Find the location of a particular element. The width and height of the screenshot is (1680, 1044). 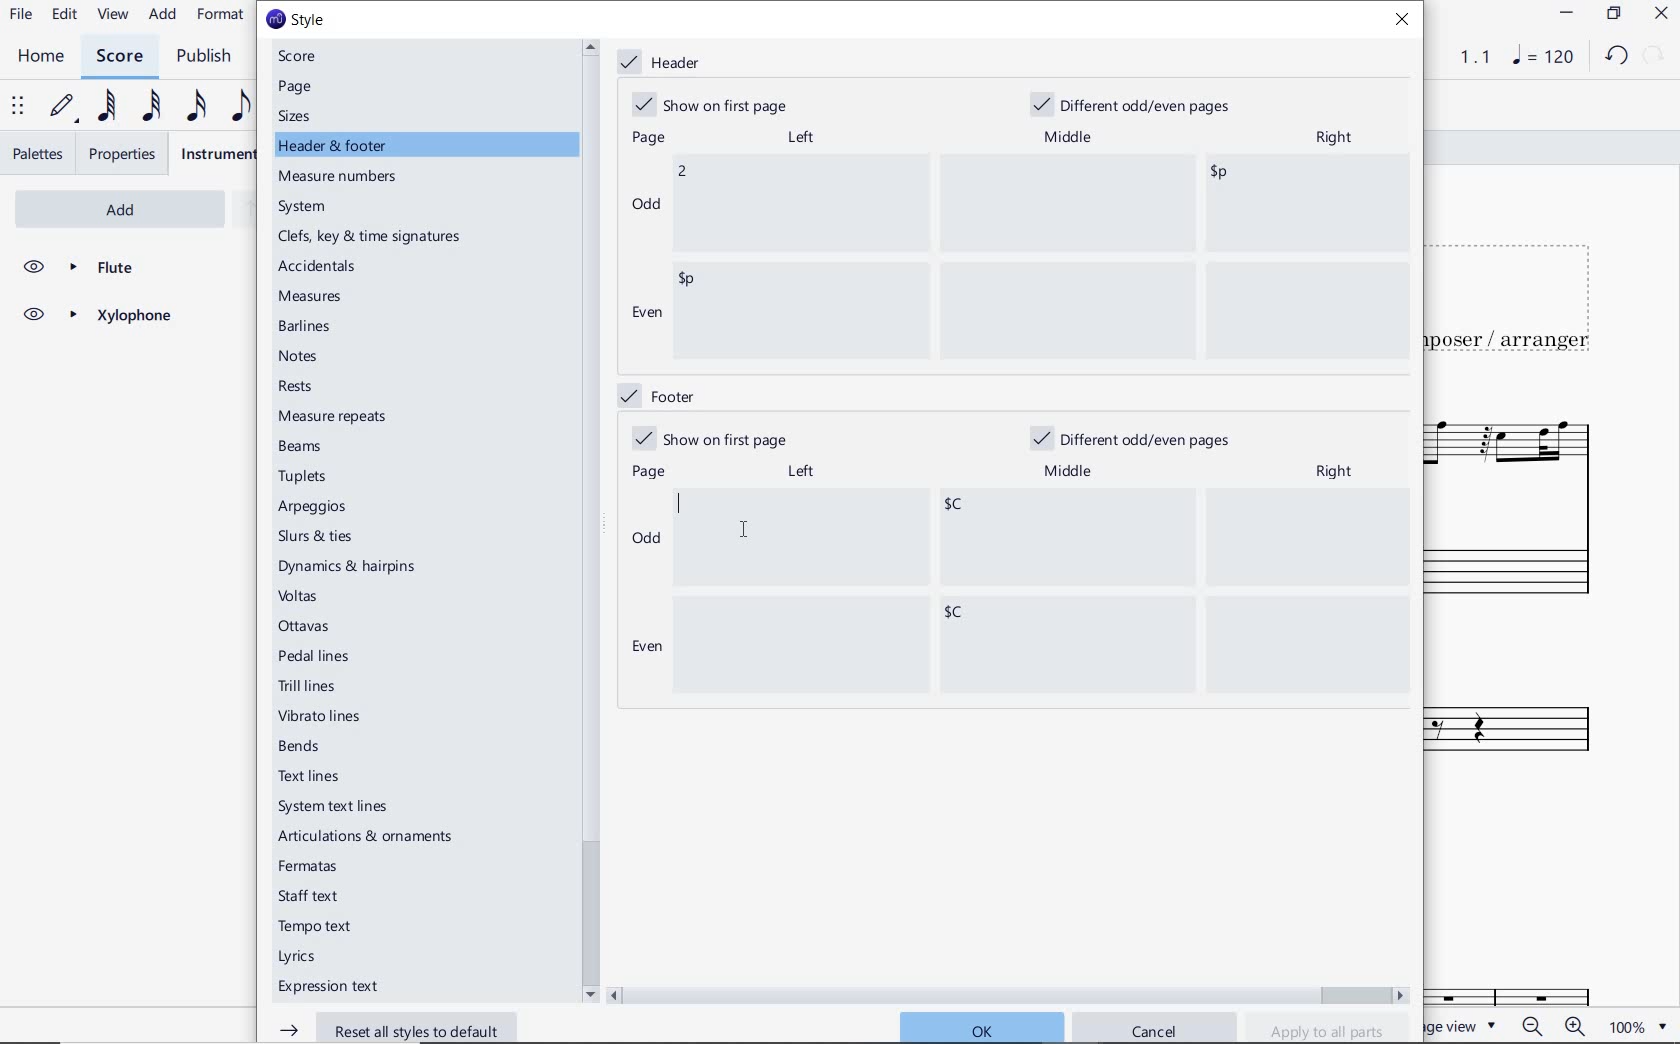

close is located at coordinates (1407, 22).